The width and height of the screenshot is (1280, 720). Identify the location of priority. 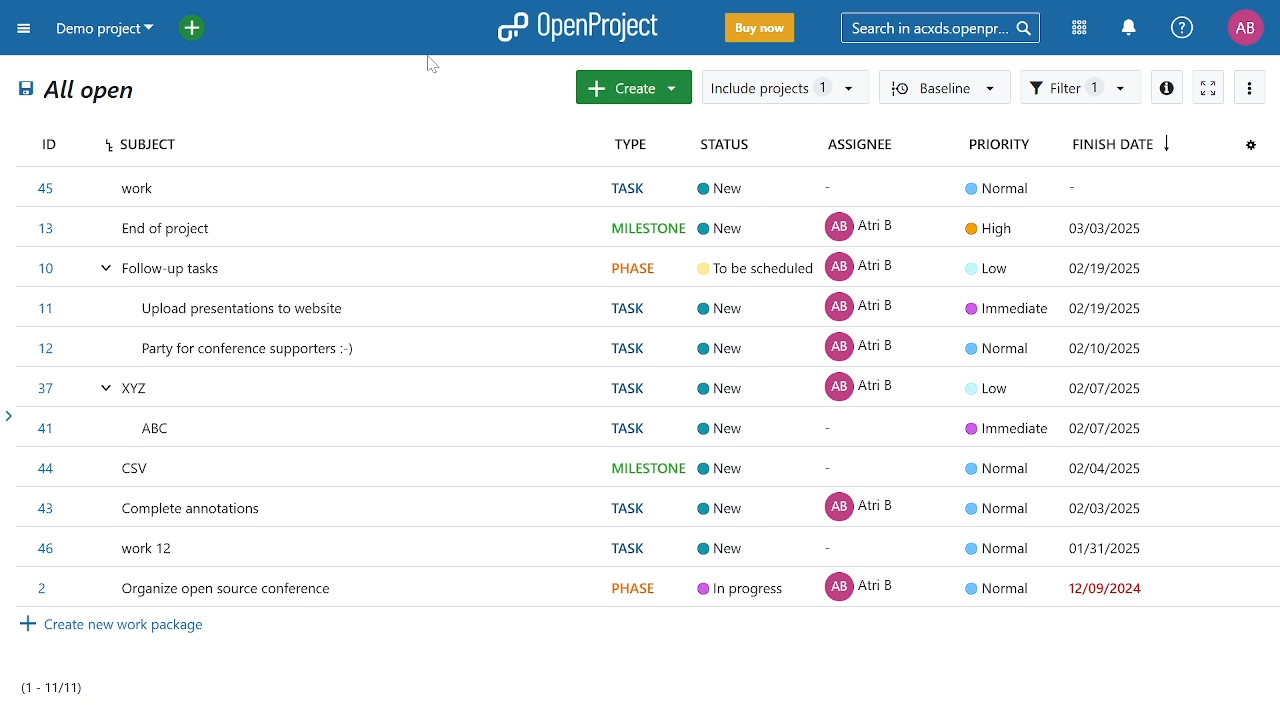
(994, 143).